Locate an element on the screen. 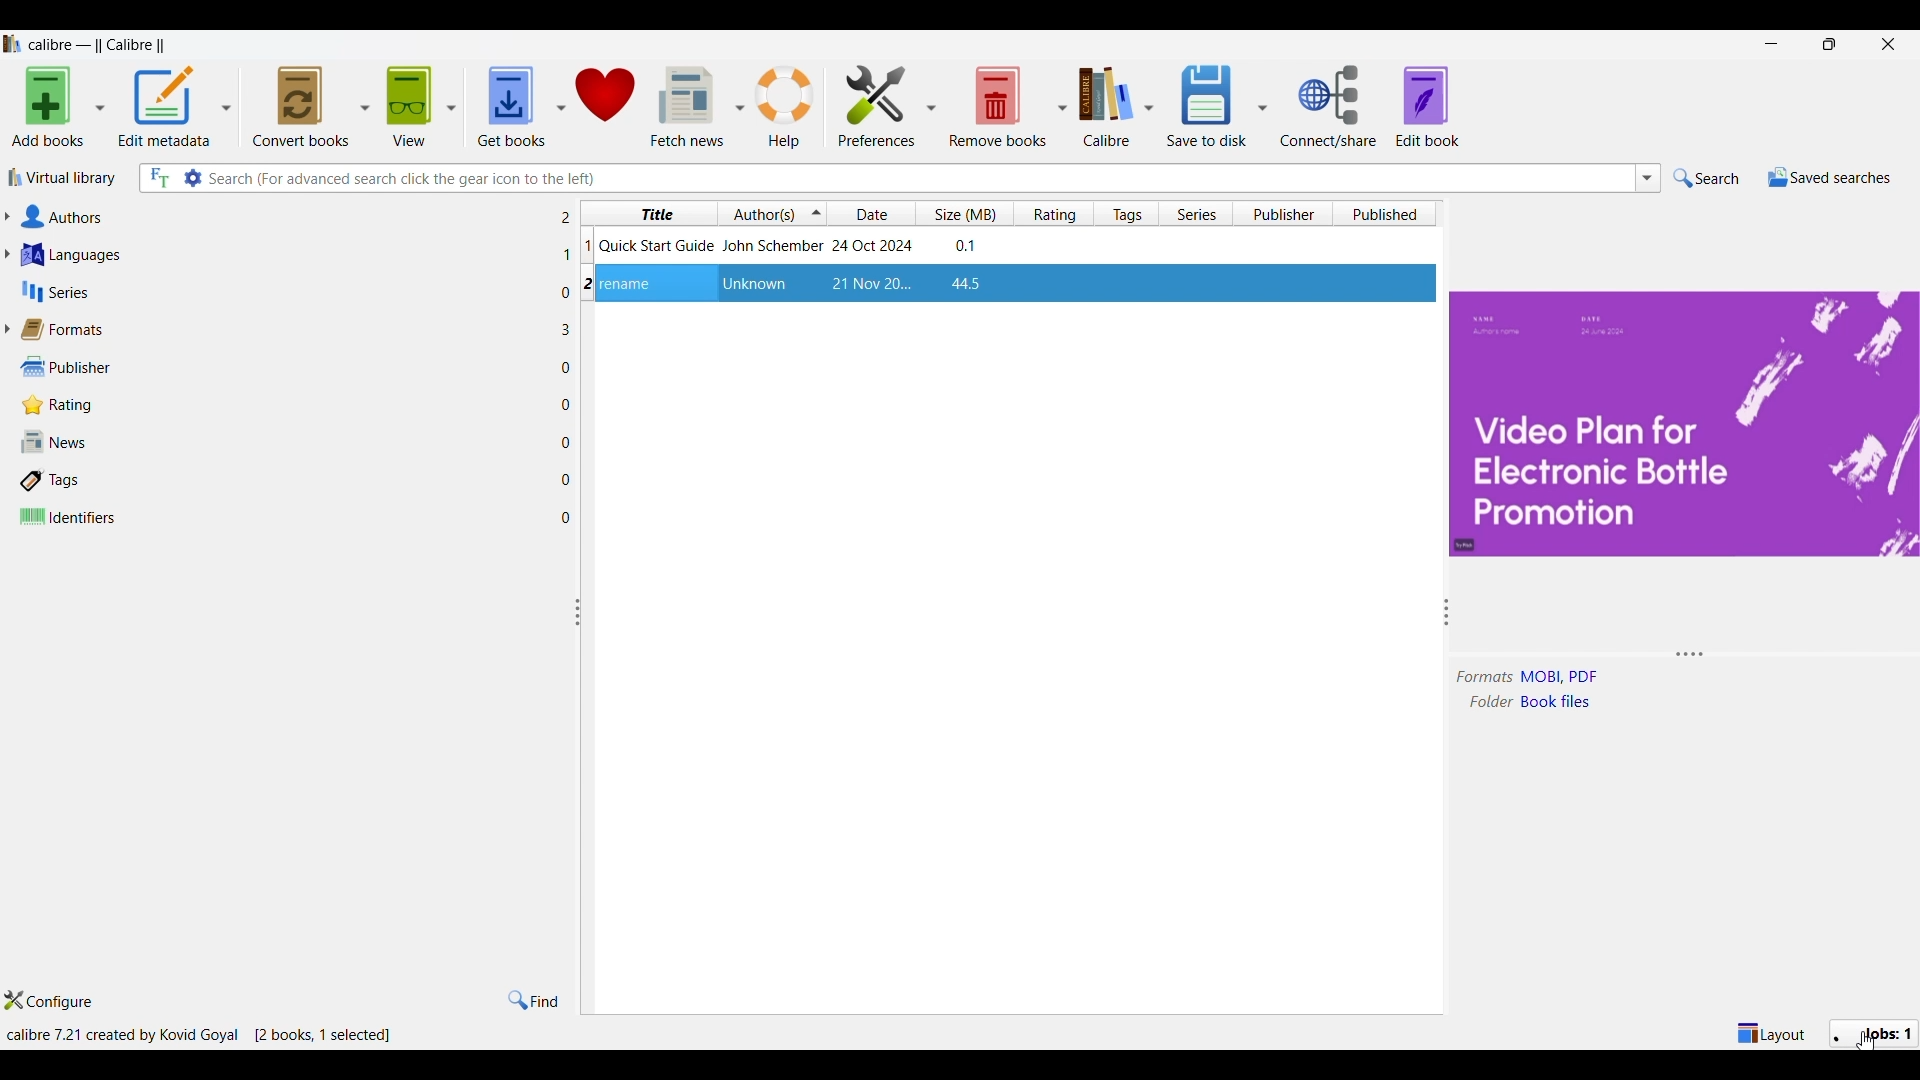  Convert books is located at coordinates (300, 106).